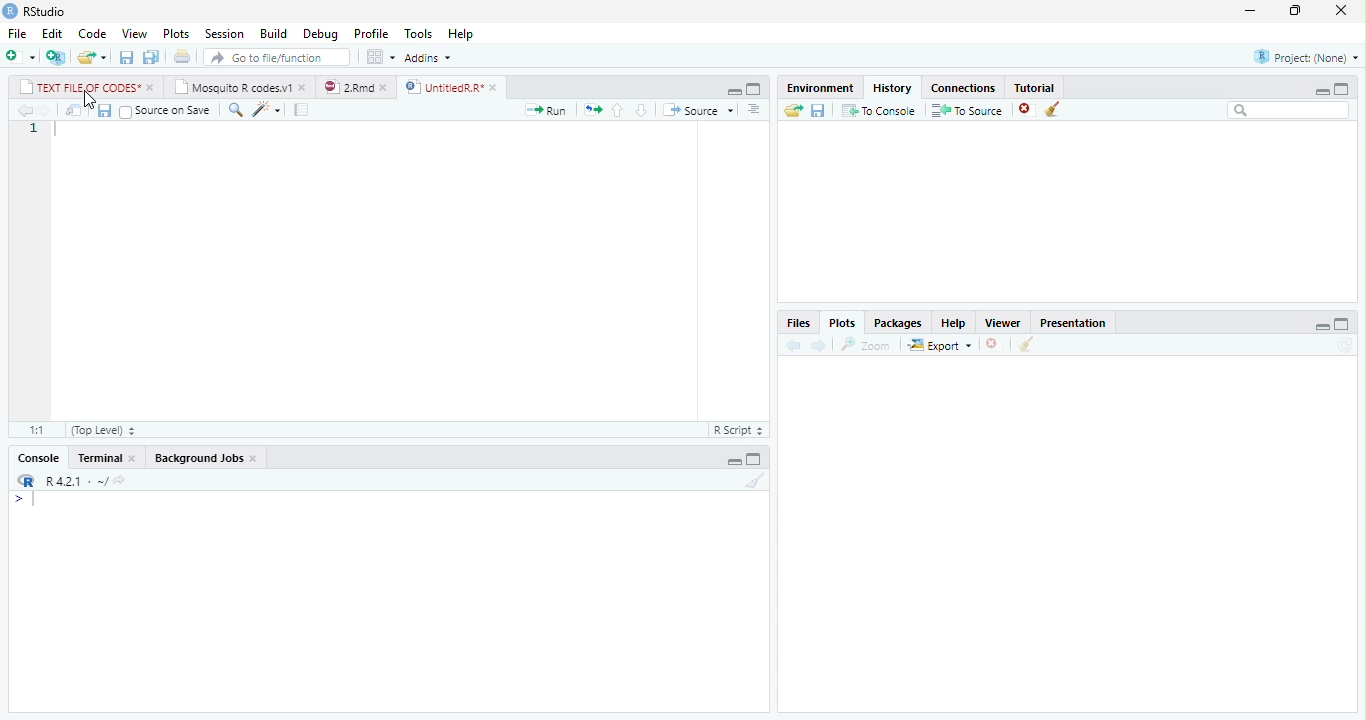  What do you see at coordinates (618, 111) in the screenshot?
I see `up` at bounding box center [618, 111].